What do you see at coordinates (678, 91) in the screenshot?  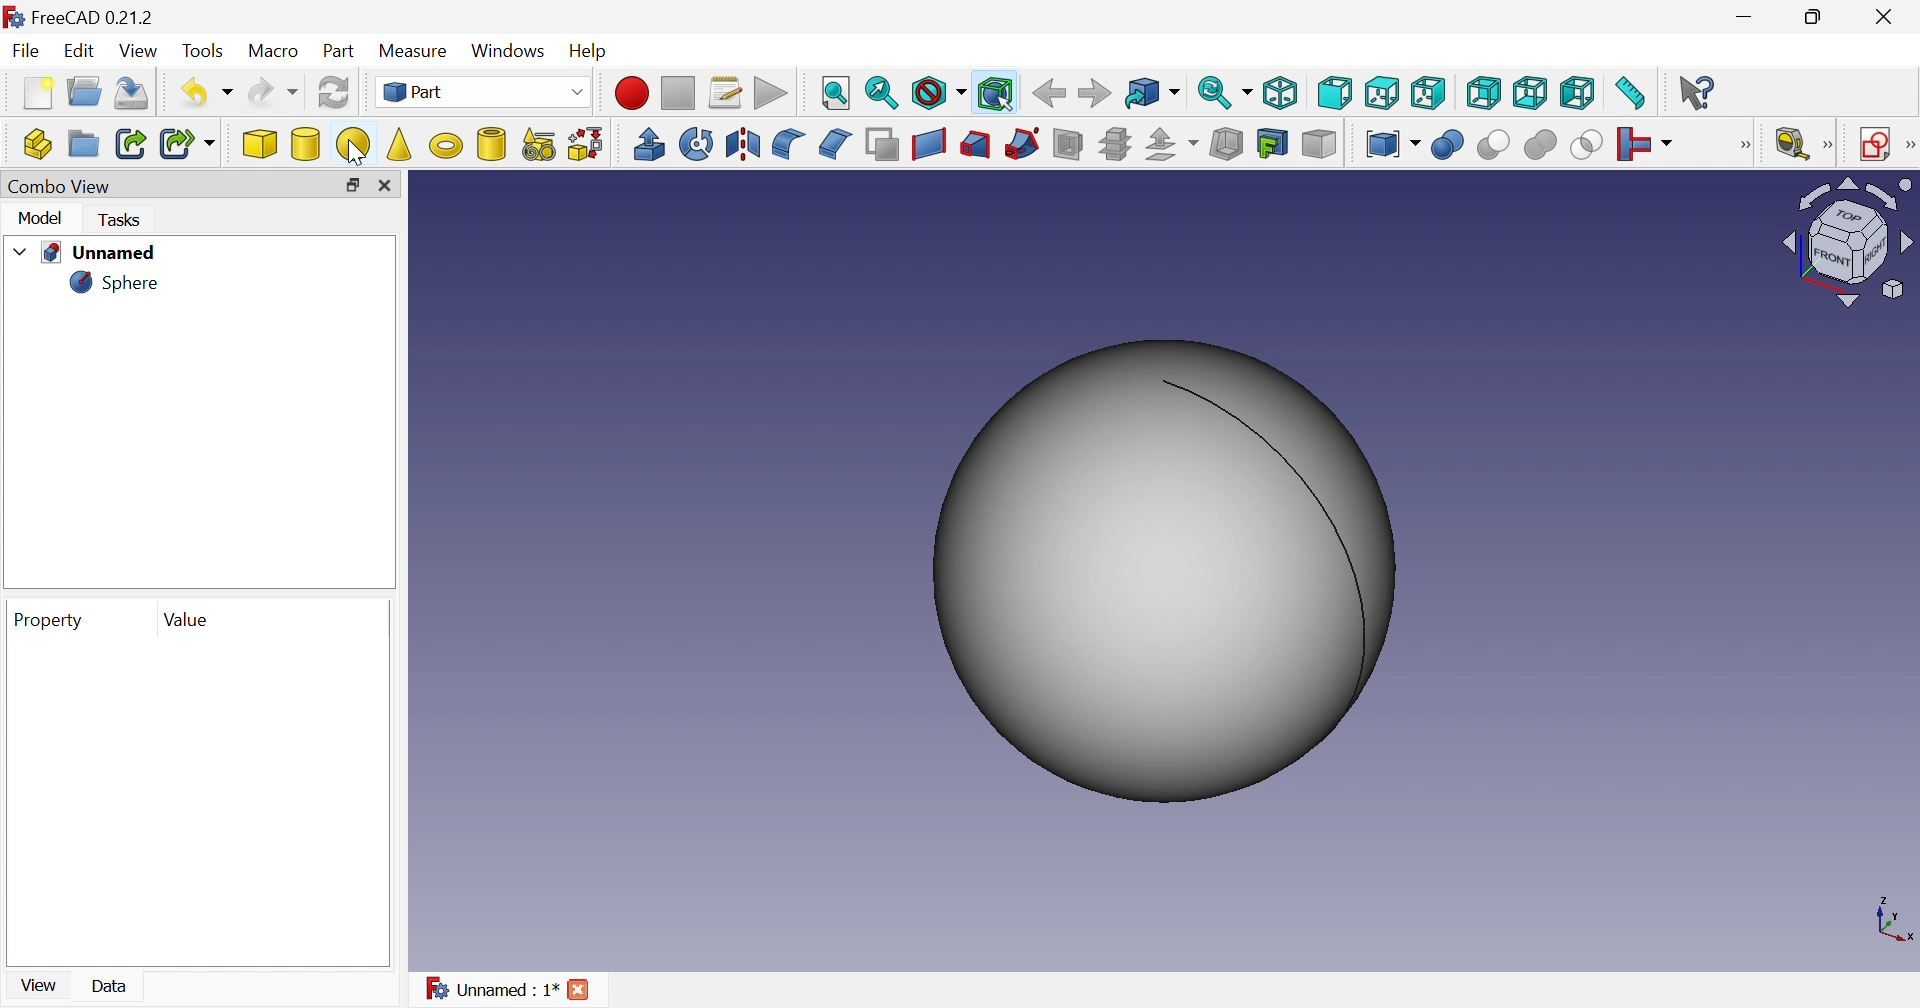 I see `Stop macro recording` at bounding box center [678, 91].